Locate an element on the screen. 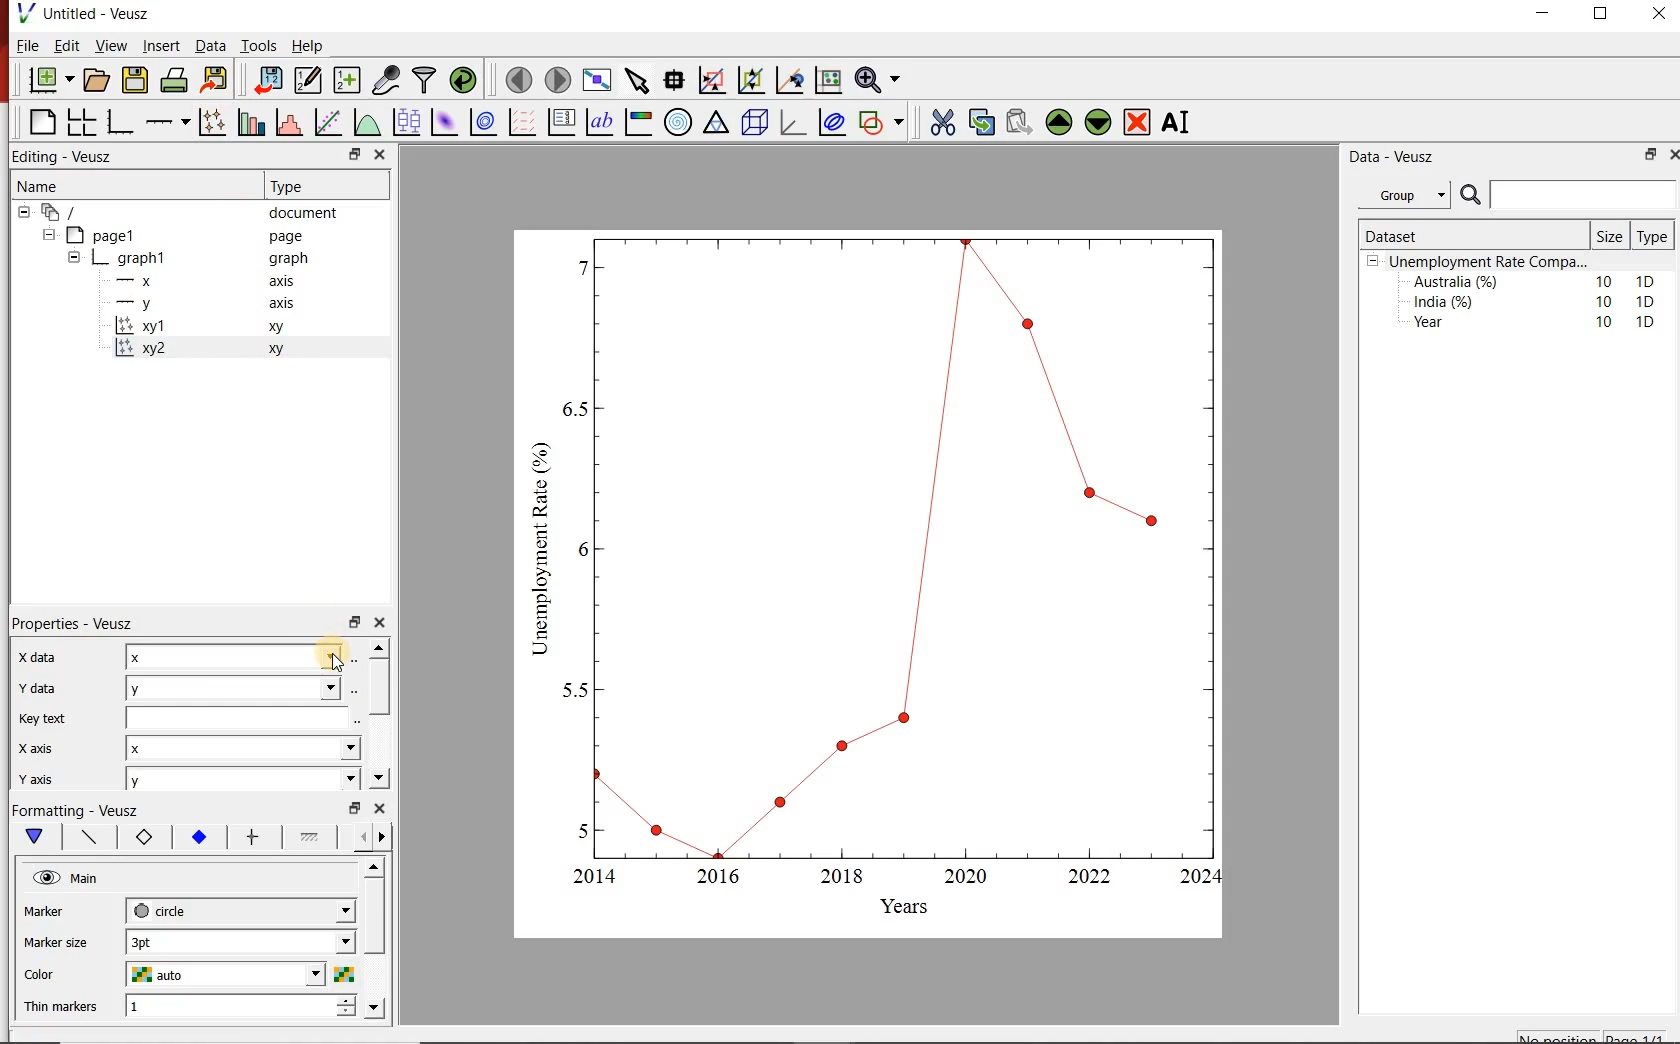  move up is located at coordinates (376, 867).